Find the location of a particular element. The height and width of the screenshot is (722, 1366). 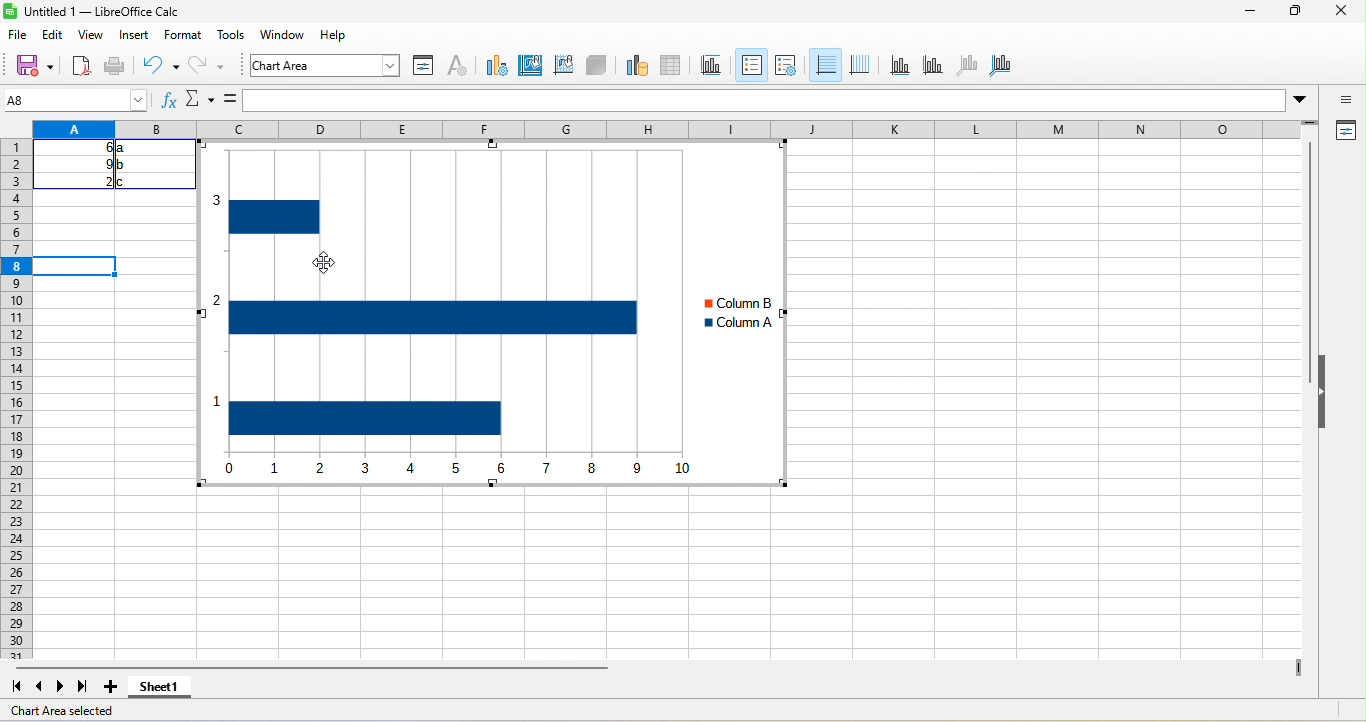

Legend on/off is located at coordinates (824, 64).